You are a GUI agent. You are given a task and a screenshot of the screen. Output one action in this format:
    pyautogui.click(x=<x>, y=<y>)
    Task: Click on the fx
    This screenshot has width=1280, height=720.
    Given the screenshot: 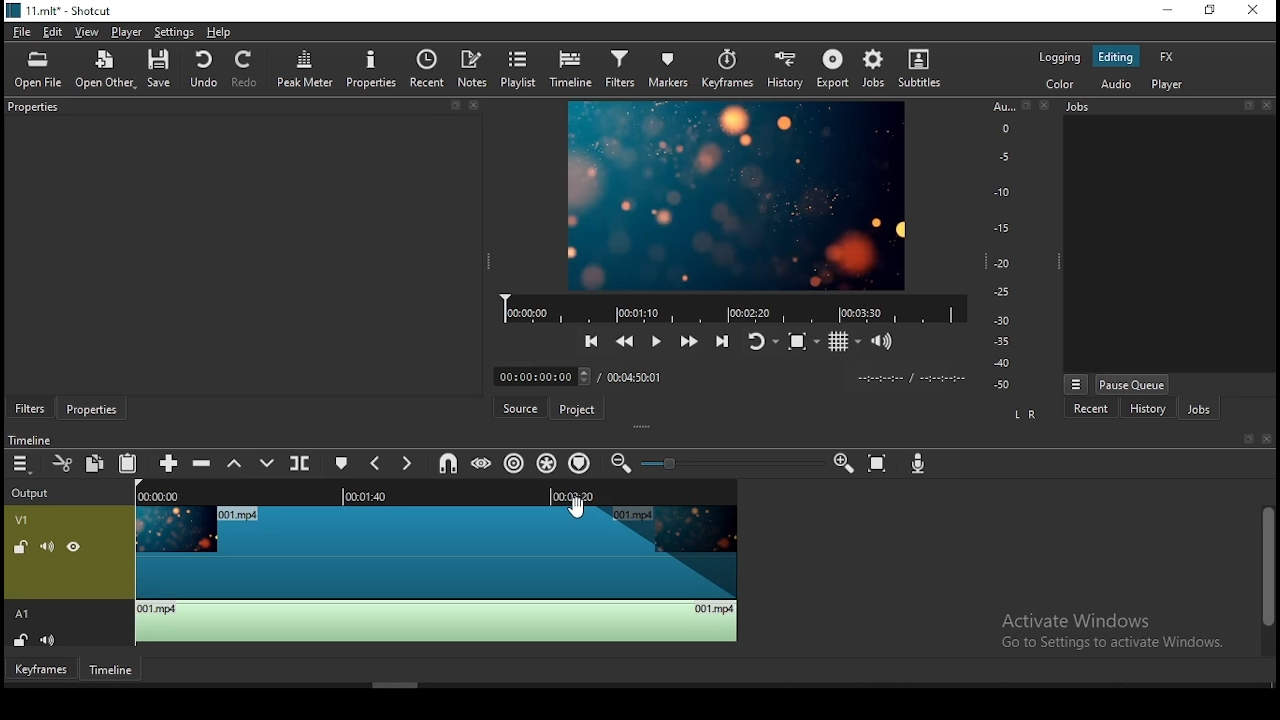 What is the action you would take?
    pyautogui.click(x=1166, y=56)
    